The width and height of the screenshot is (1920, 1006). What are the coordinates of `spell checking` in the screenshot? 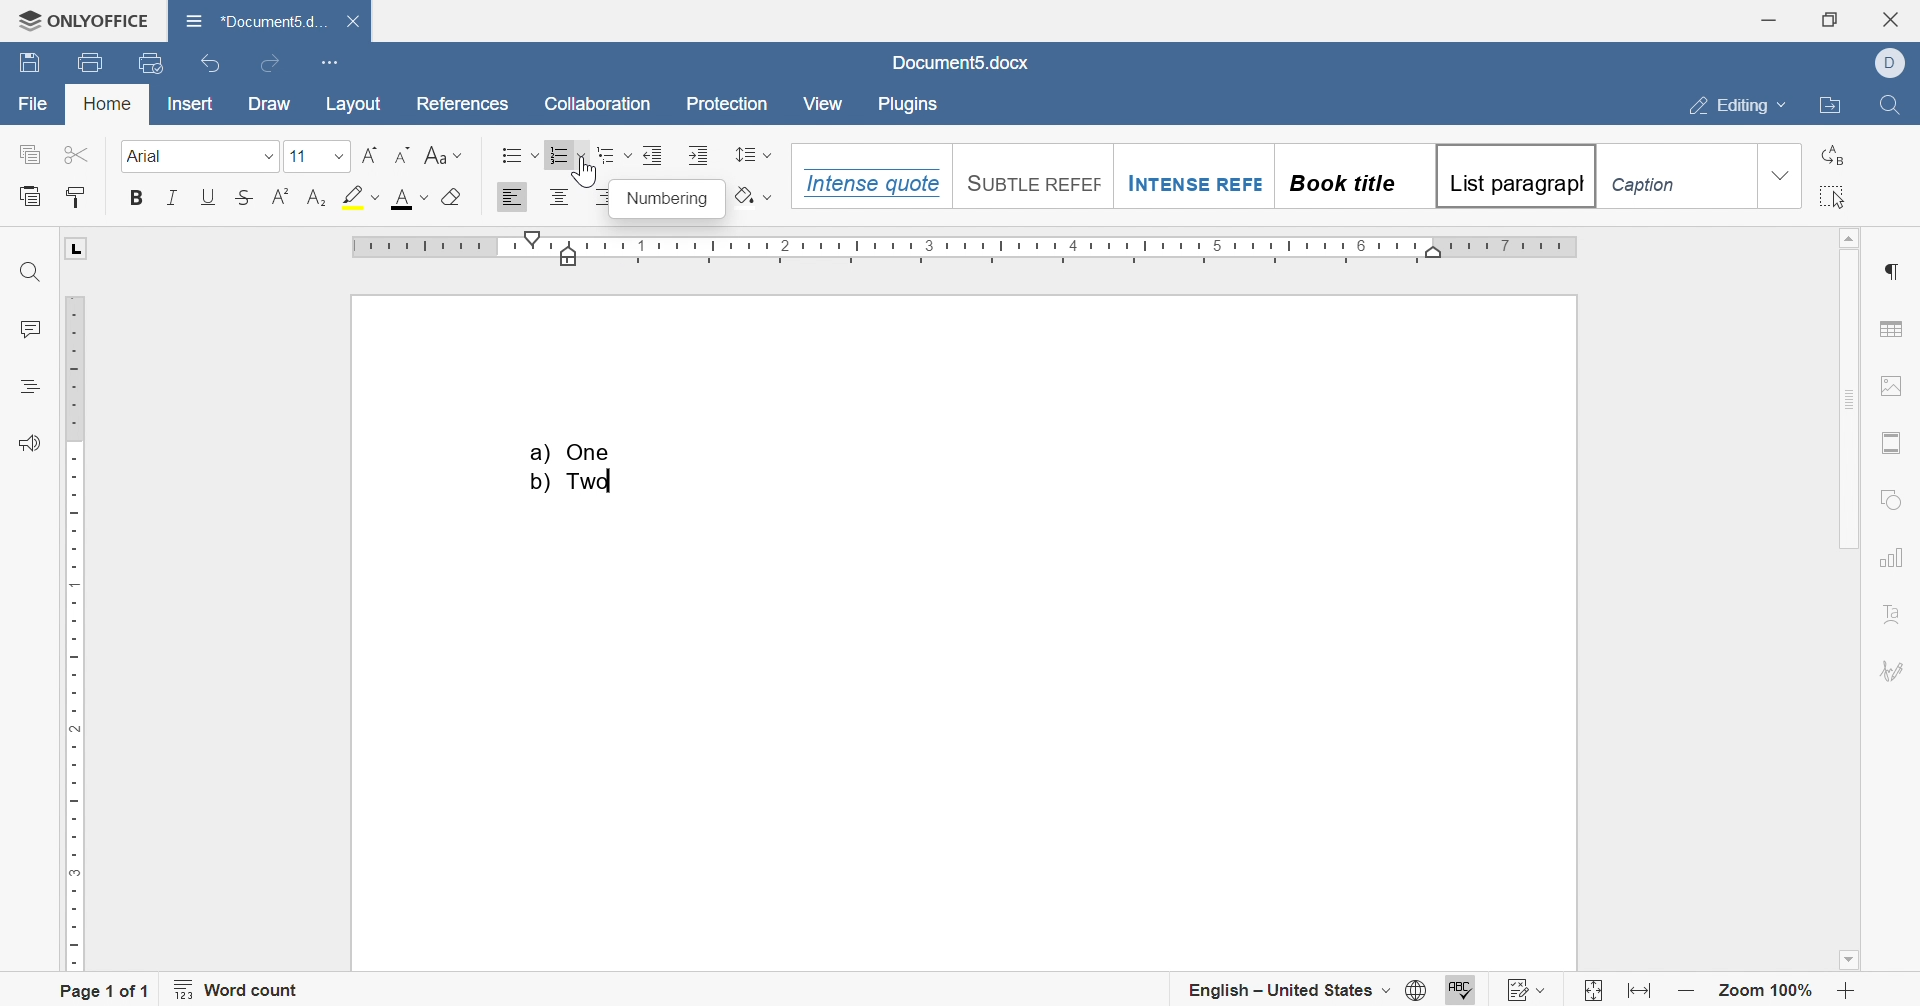 It's located at (1461, 990).